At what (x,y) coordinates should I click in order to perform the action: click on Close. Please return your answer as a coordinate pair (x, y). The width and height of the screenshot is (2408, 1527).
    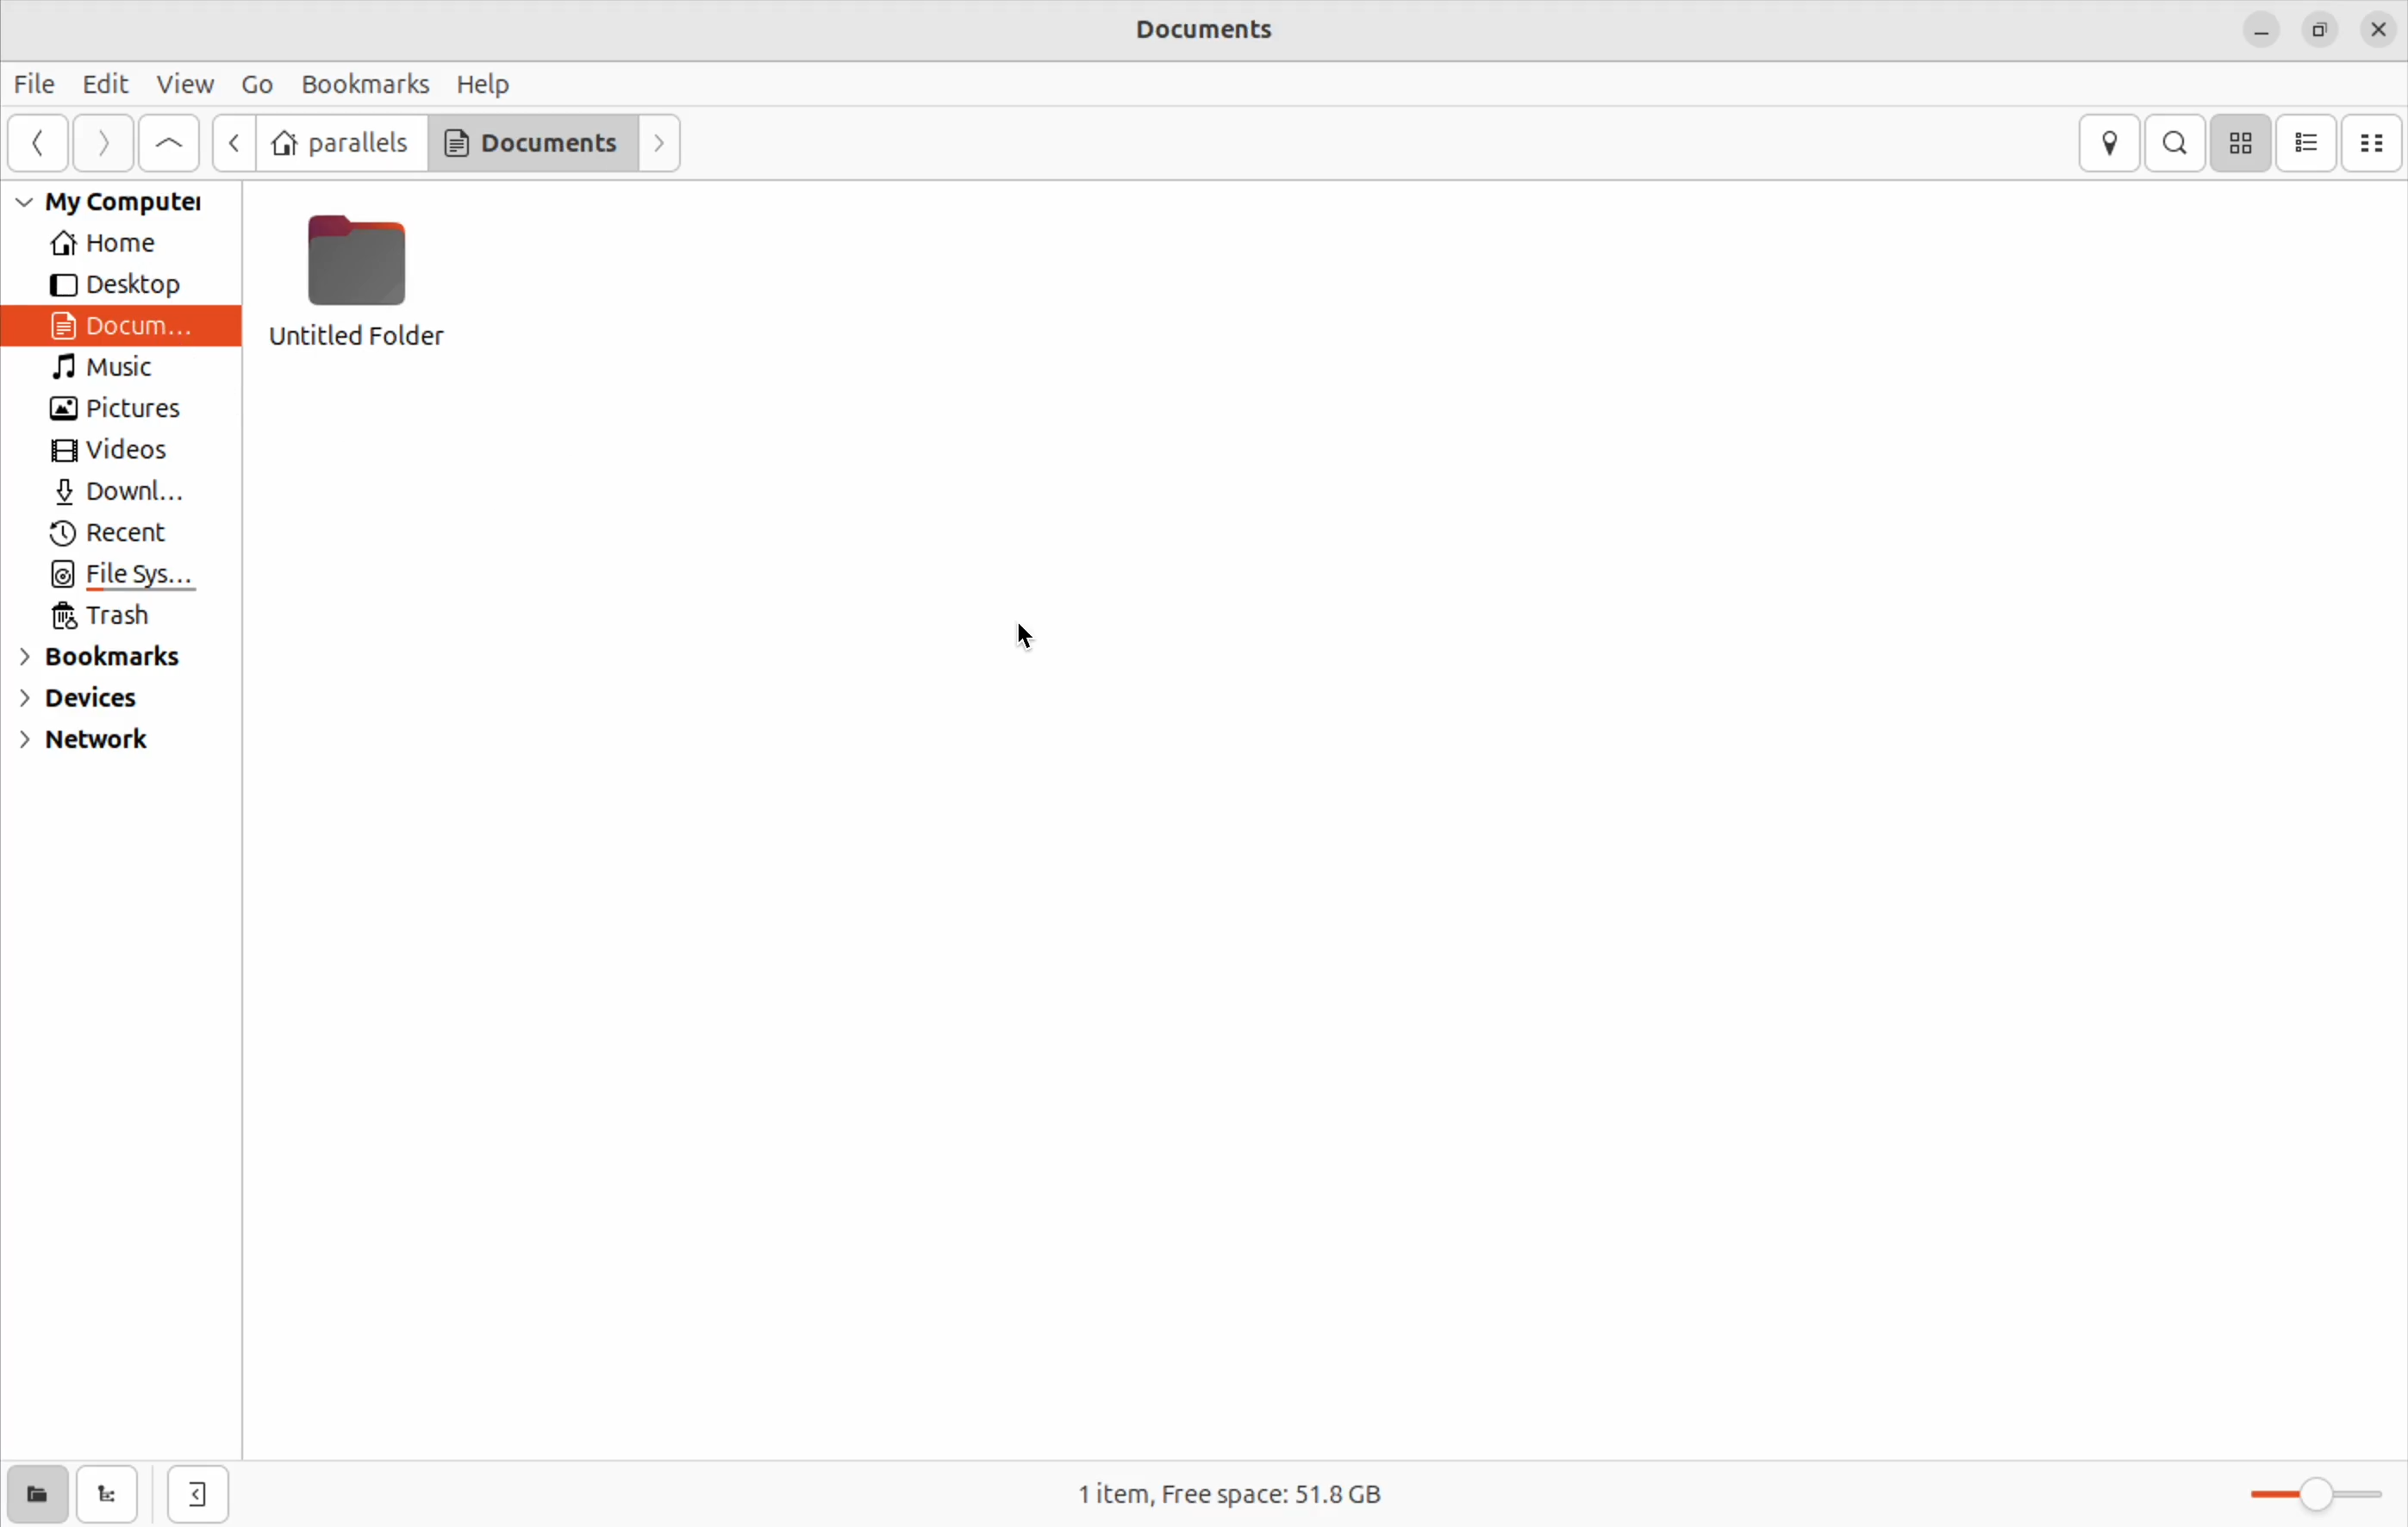
    Looking at the image, I should click on (2382, 27).